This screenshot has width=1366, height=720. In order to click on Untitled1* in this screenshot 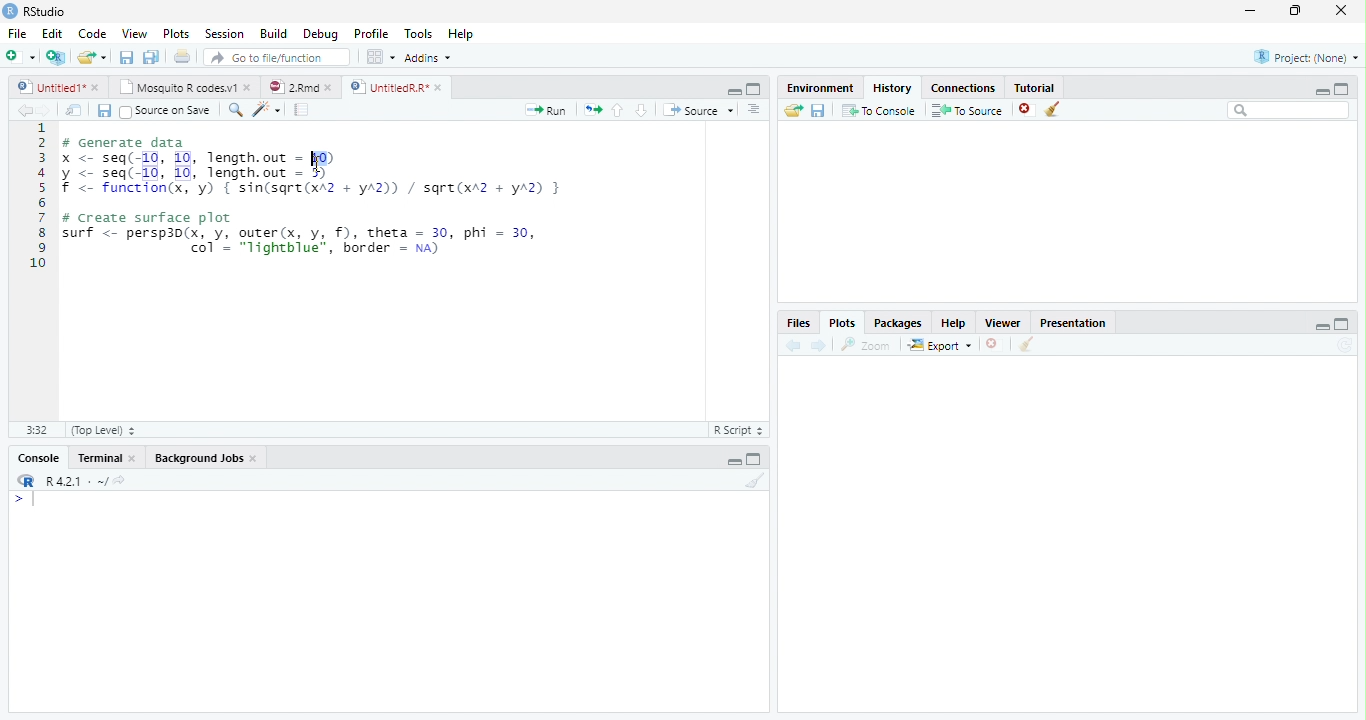, I will do `click(48, 86)`.